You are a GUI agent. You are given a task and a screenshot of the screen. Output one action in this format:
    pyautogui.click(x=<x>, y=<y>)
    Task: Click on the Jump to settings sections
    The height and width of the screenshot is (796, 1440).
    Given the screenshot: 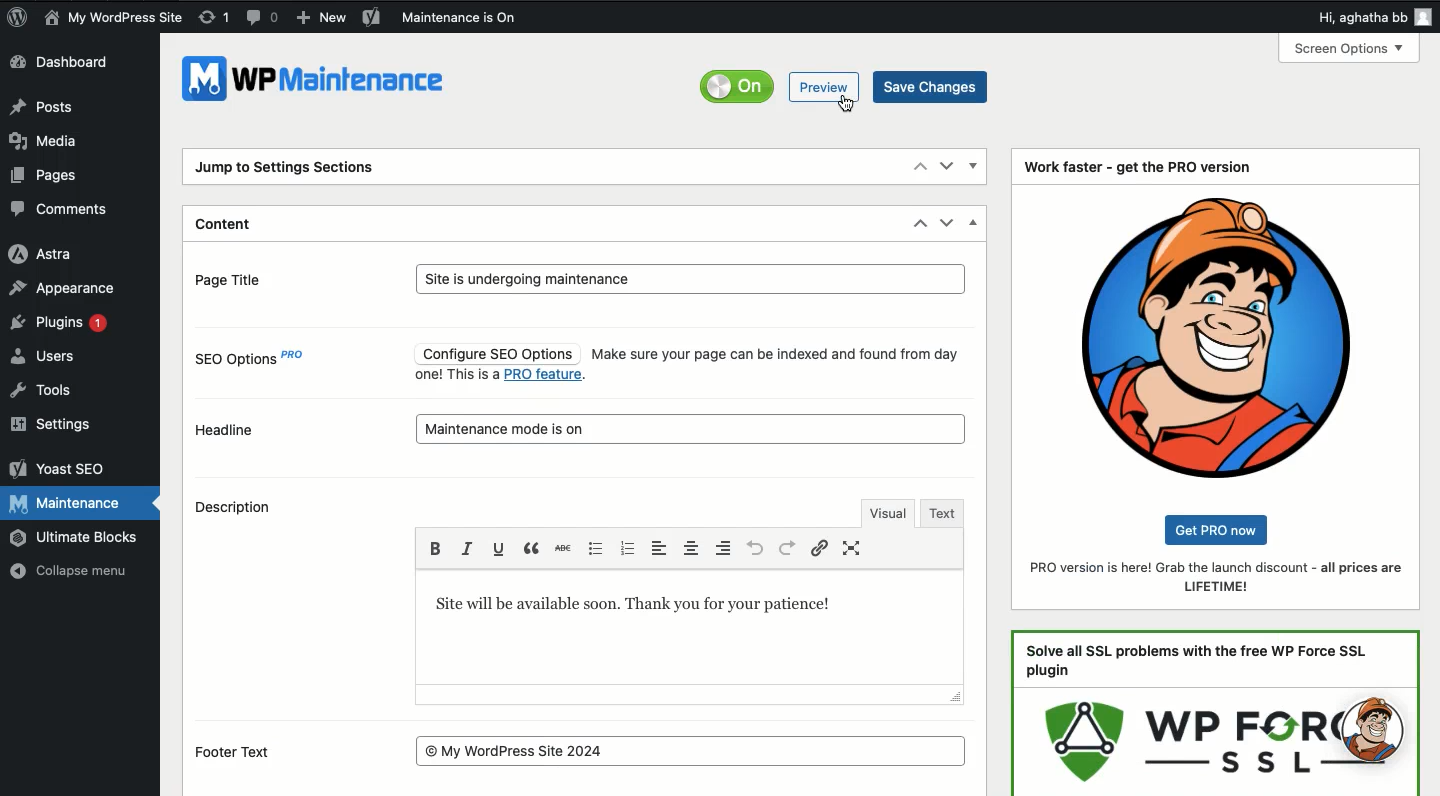 What is the action you would take?
    pyautogui.click(x=290, y=170)
    